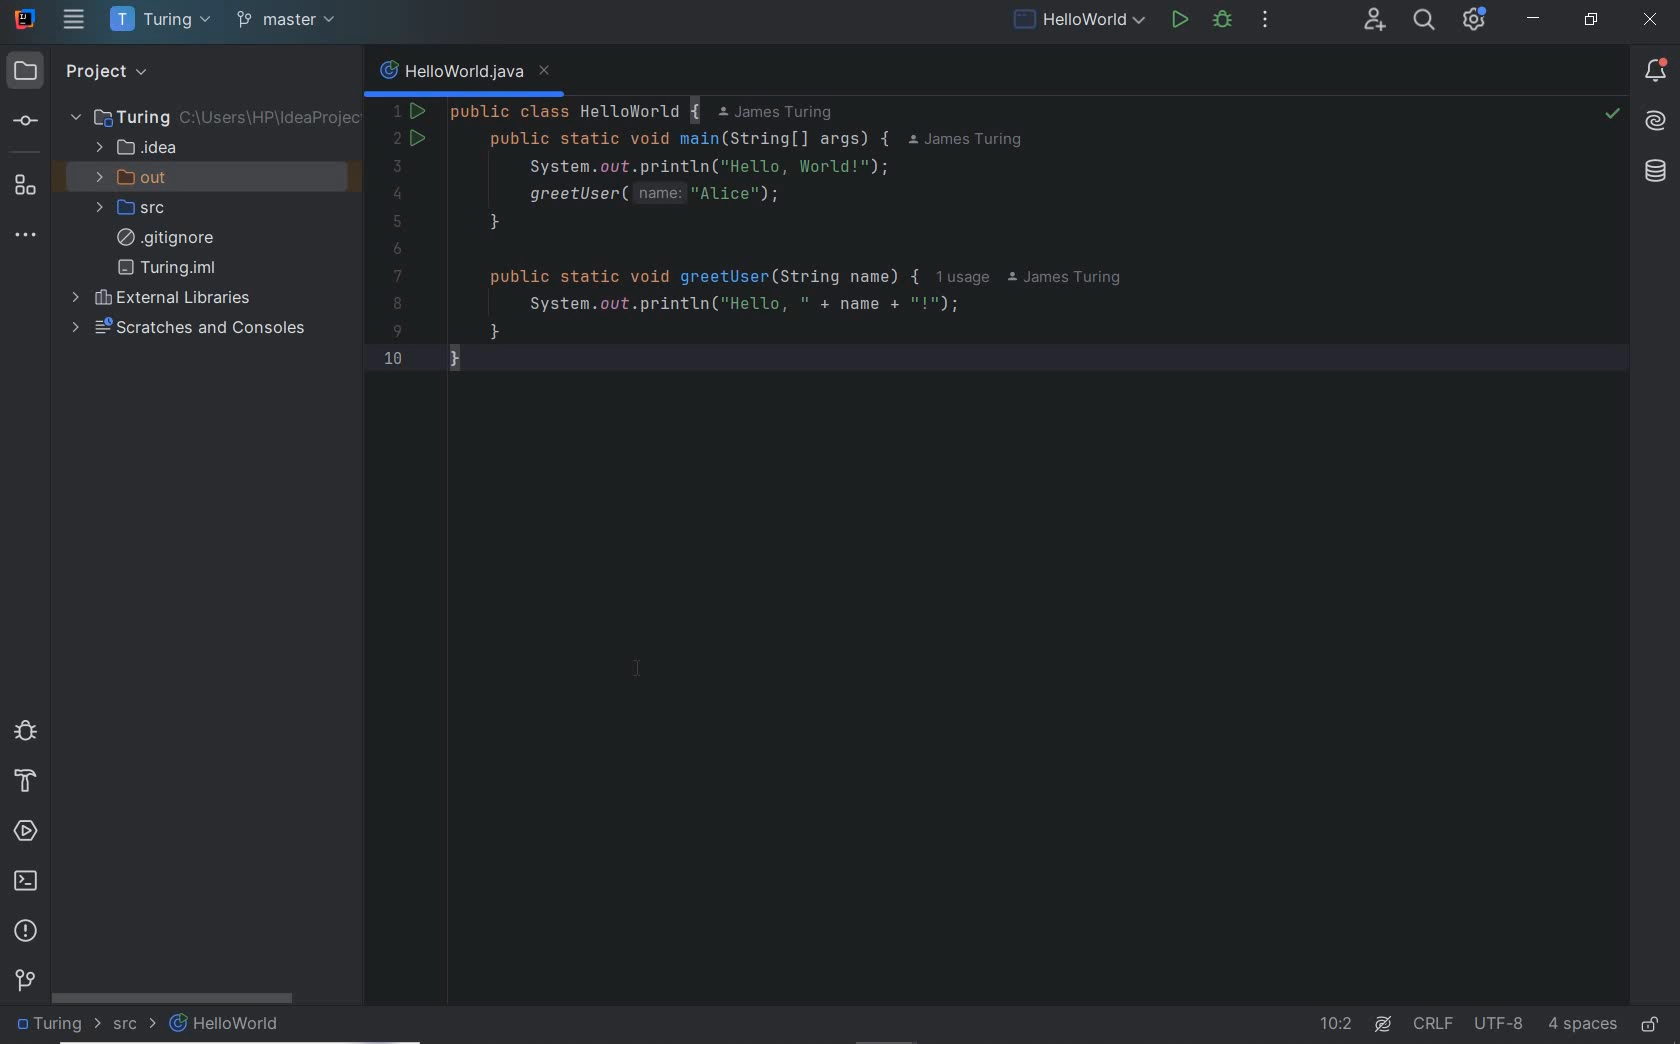 This screenshot has width=1680, height=1044. What do you see at coordinates (1177, 18) in the screenshot?
I see `RUN` at bounding box center [1177, 18].